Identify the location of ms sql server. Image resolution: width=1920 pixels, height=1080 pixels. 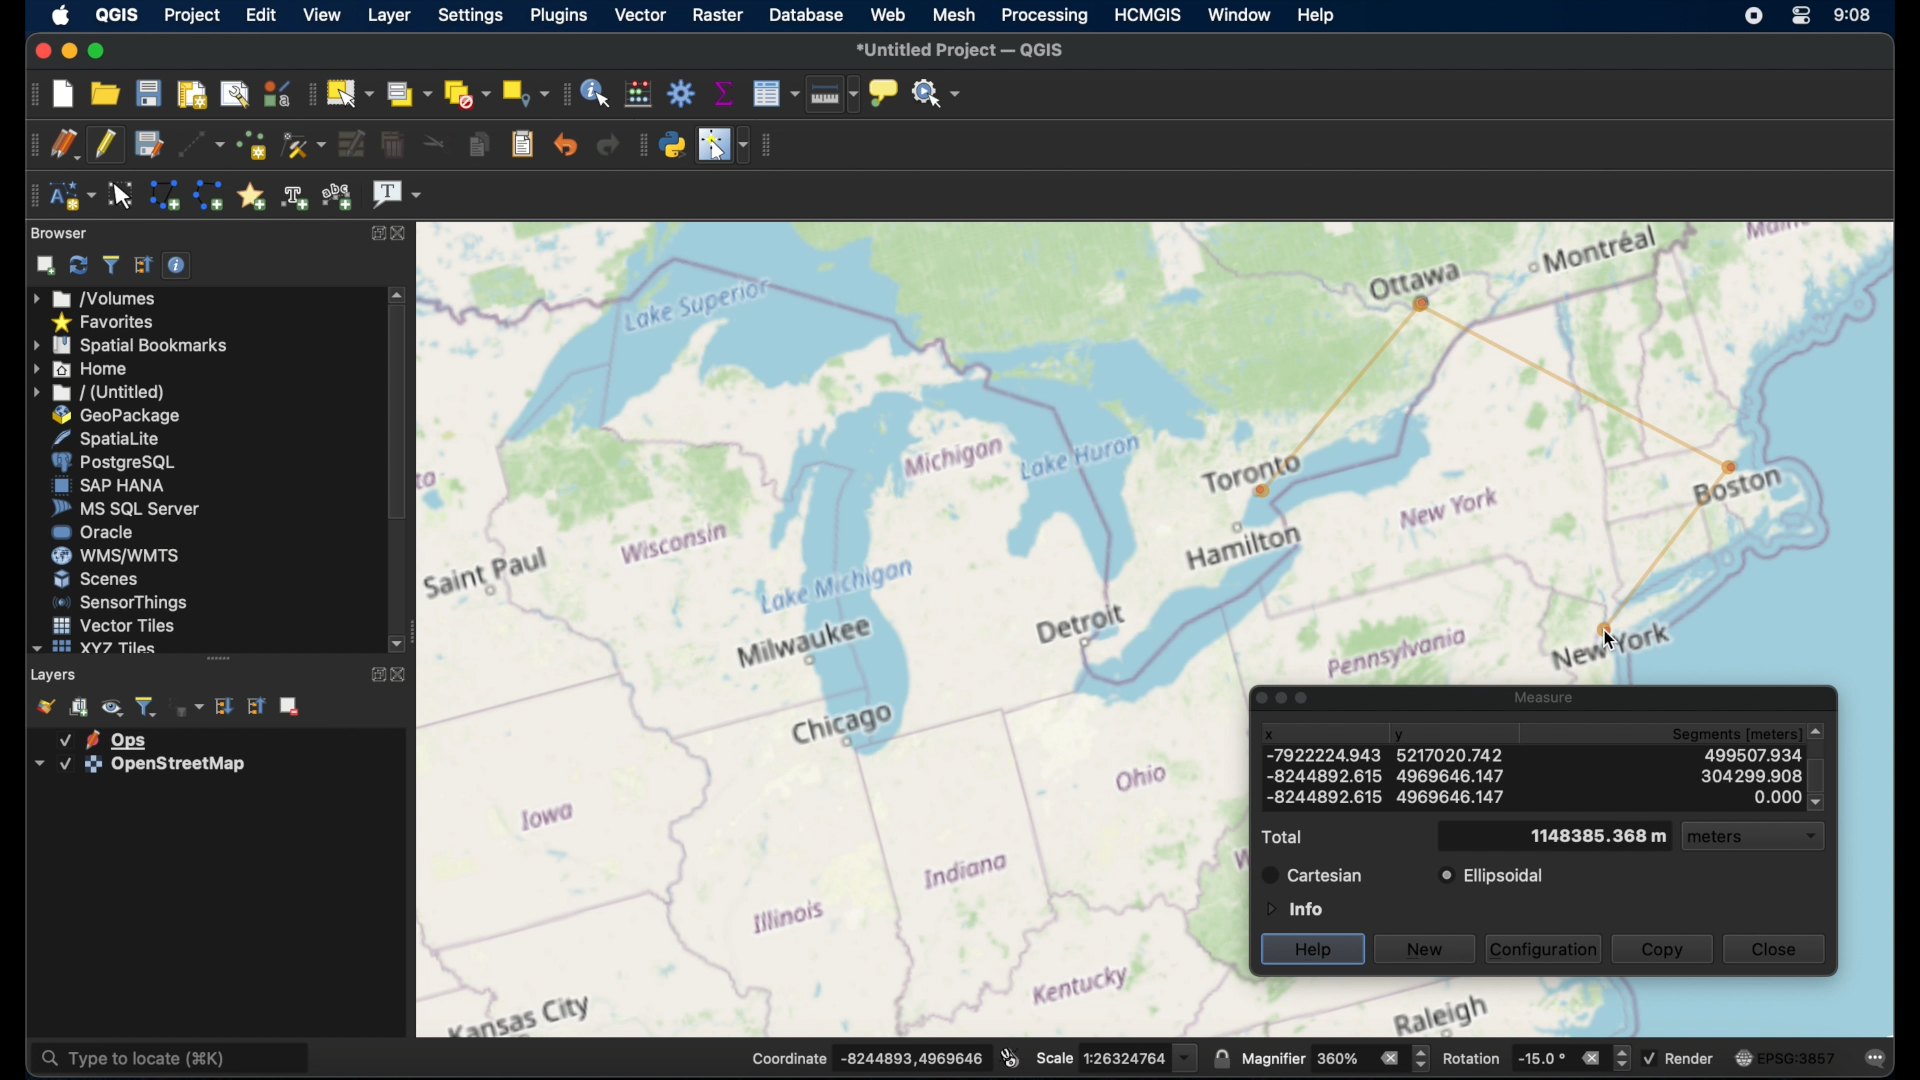
(125, 510).